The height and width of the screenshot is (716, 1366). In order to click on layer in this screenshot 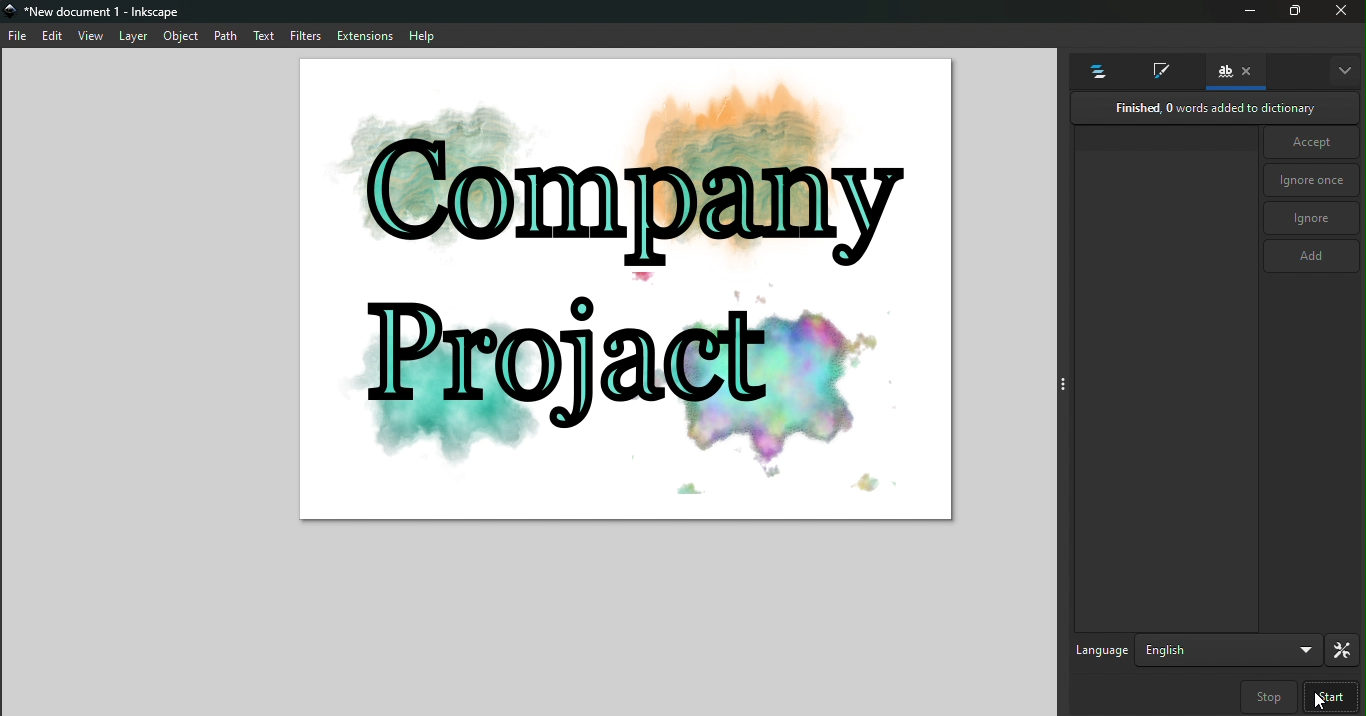, I will do `click(134, 36)`.